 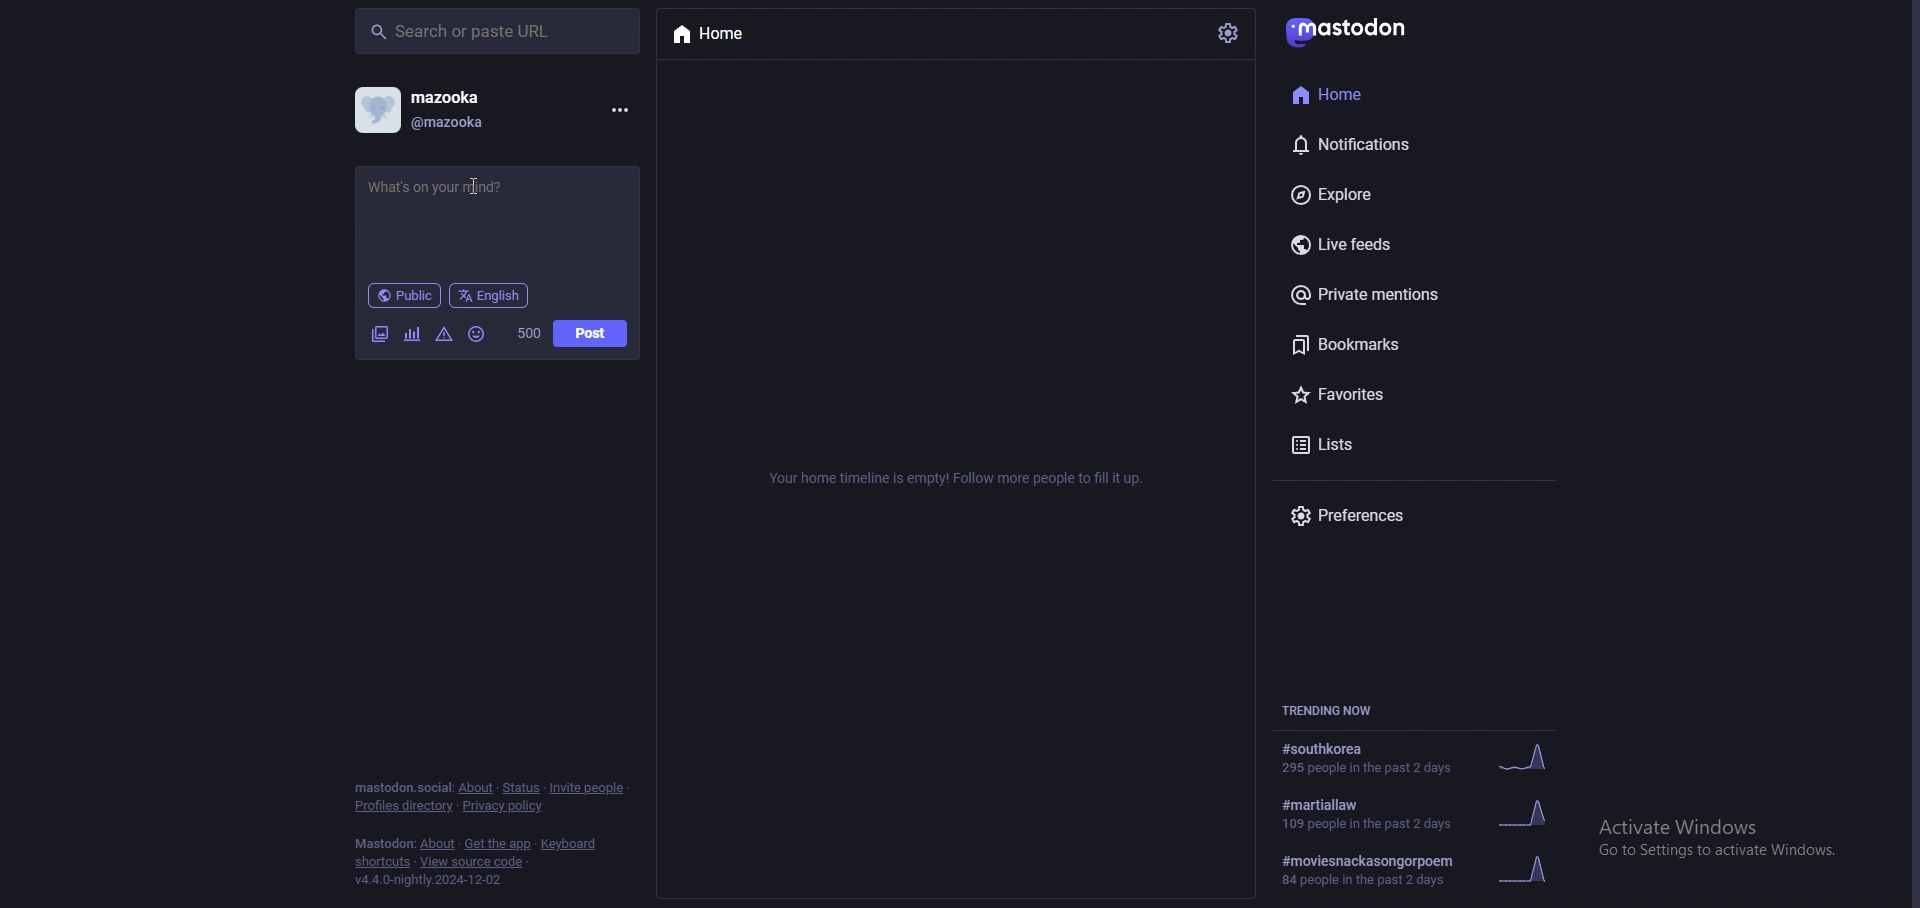 What do you see at coordinates (1424, 813) in the screenshot?
I see `trending` at bounding box center [1424, 813].